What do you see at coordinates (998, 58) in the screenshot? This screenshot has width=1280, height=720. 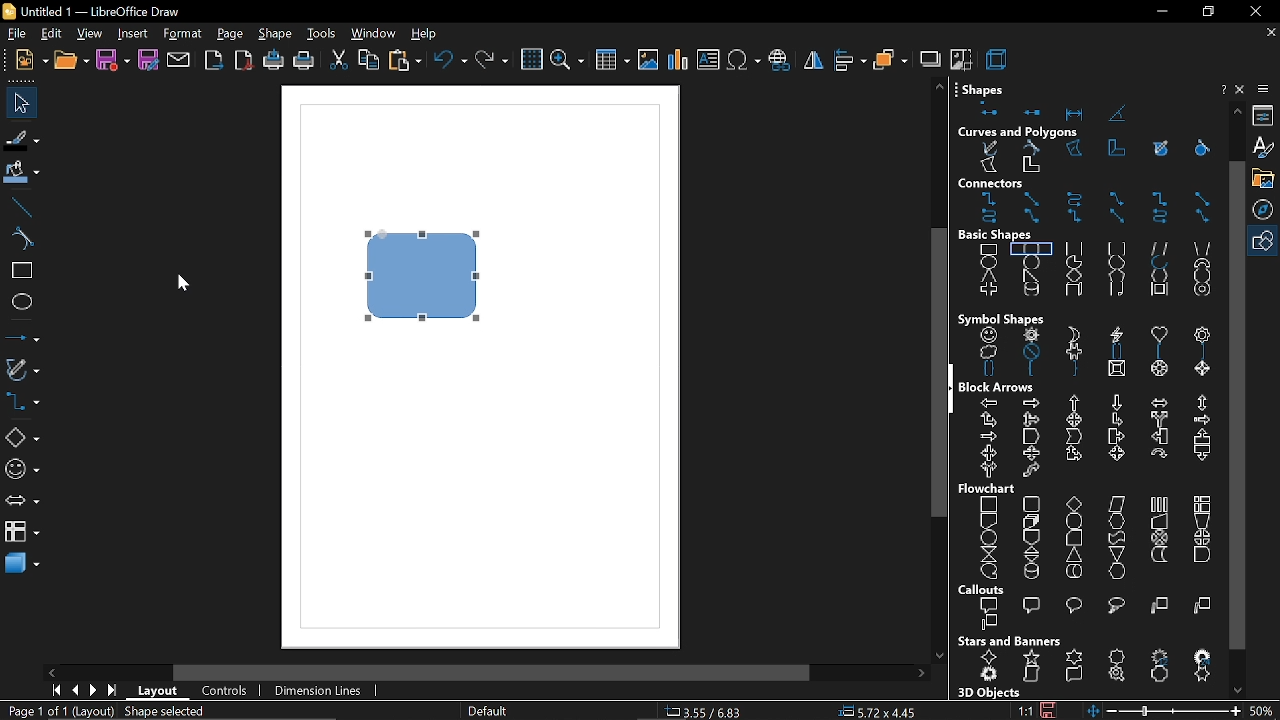 I see `3d effect` at bounding box center [998, 58].